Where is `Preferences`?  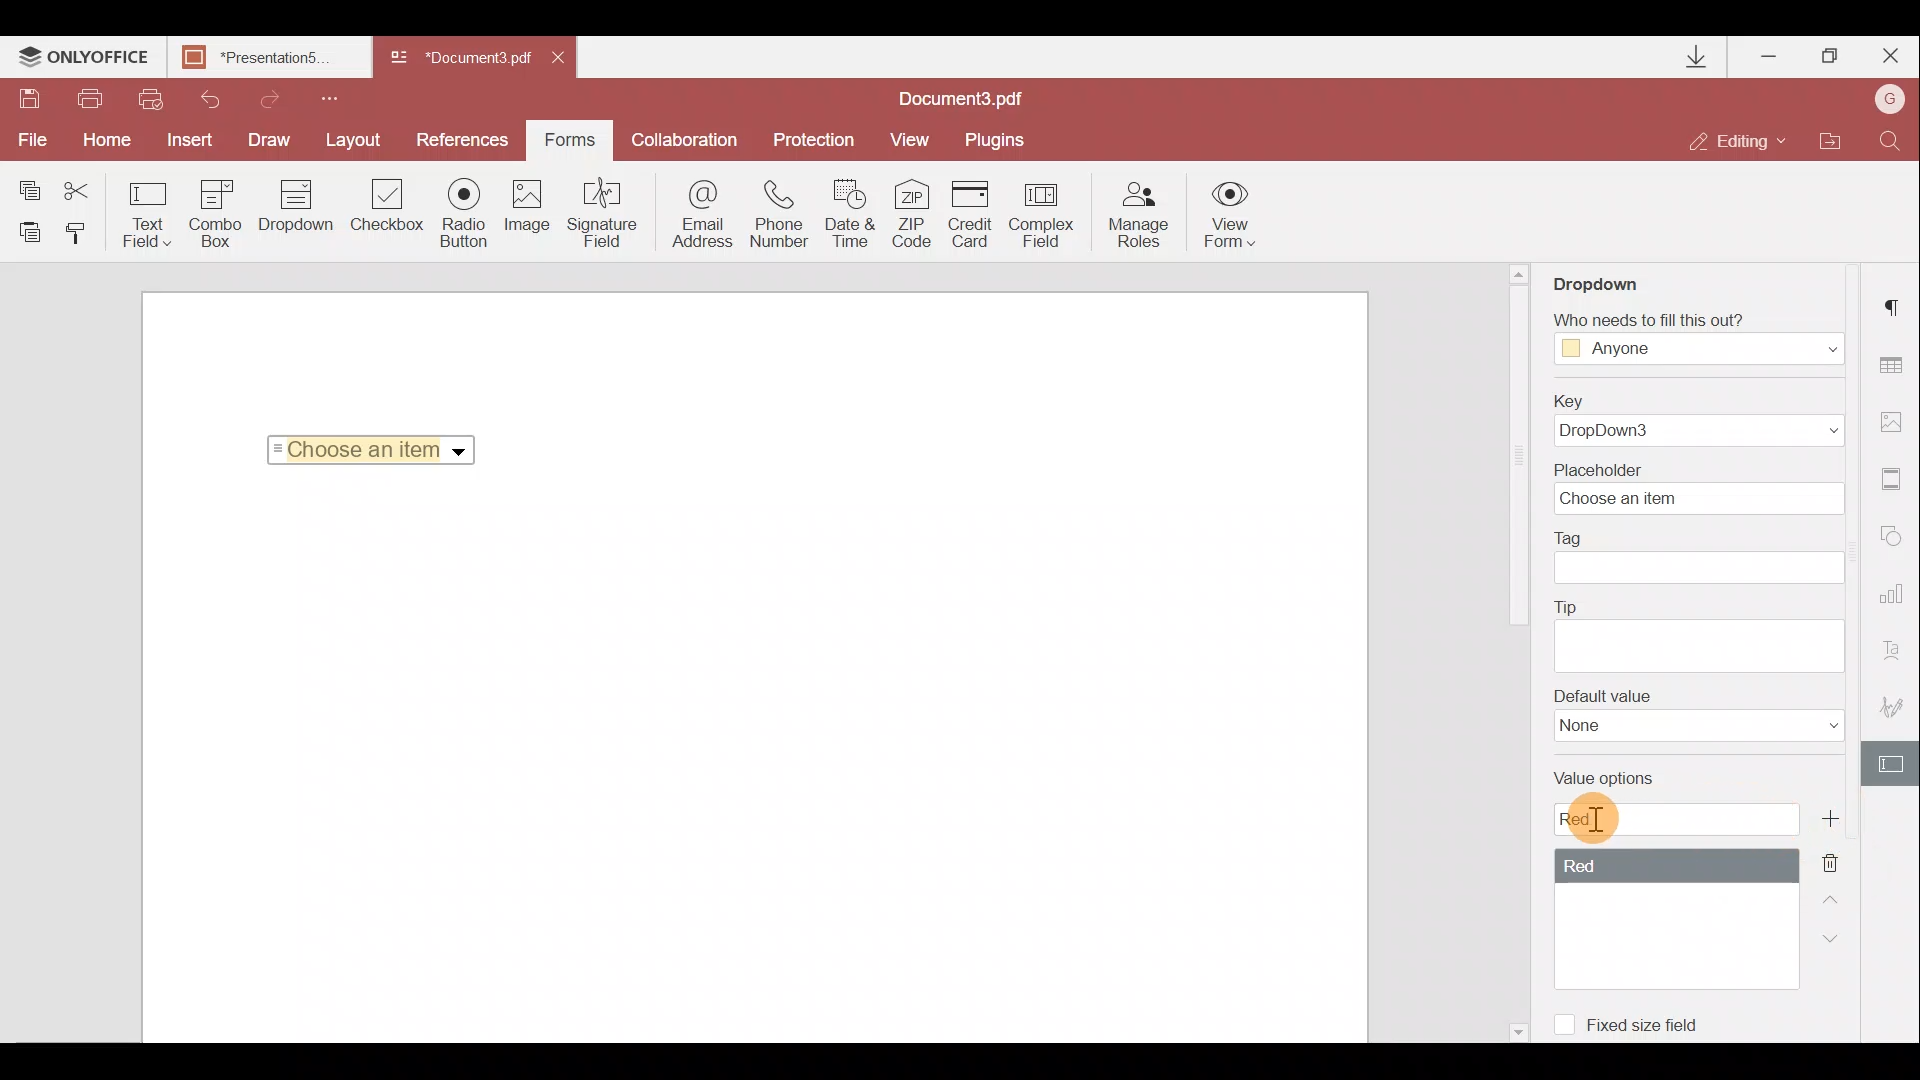
Preferences is located at coordinates (464, 140).